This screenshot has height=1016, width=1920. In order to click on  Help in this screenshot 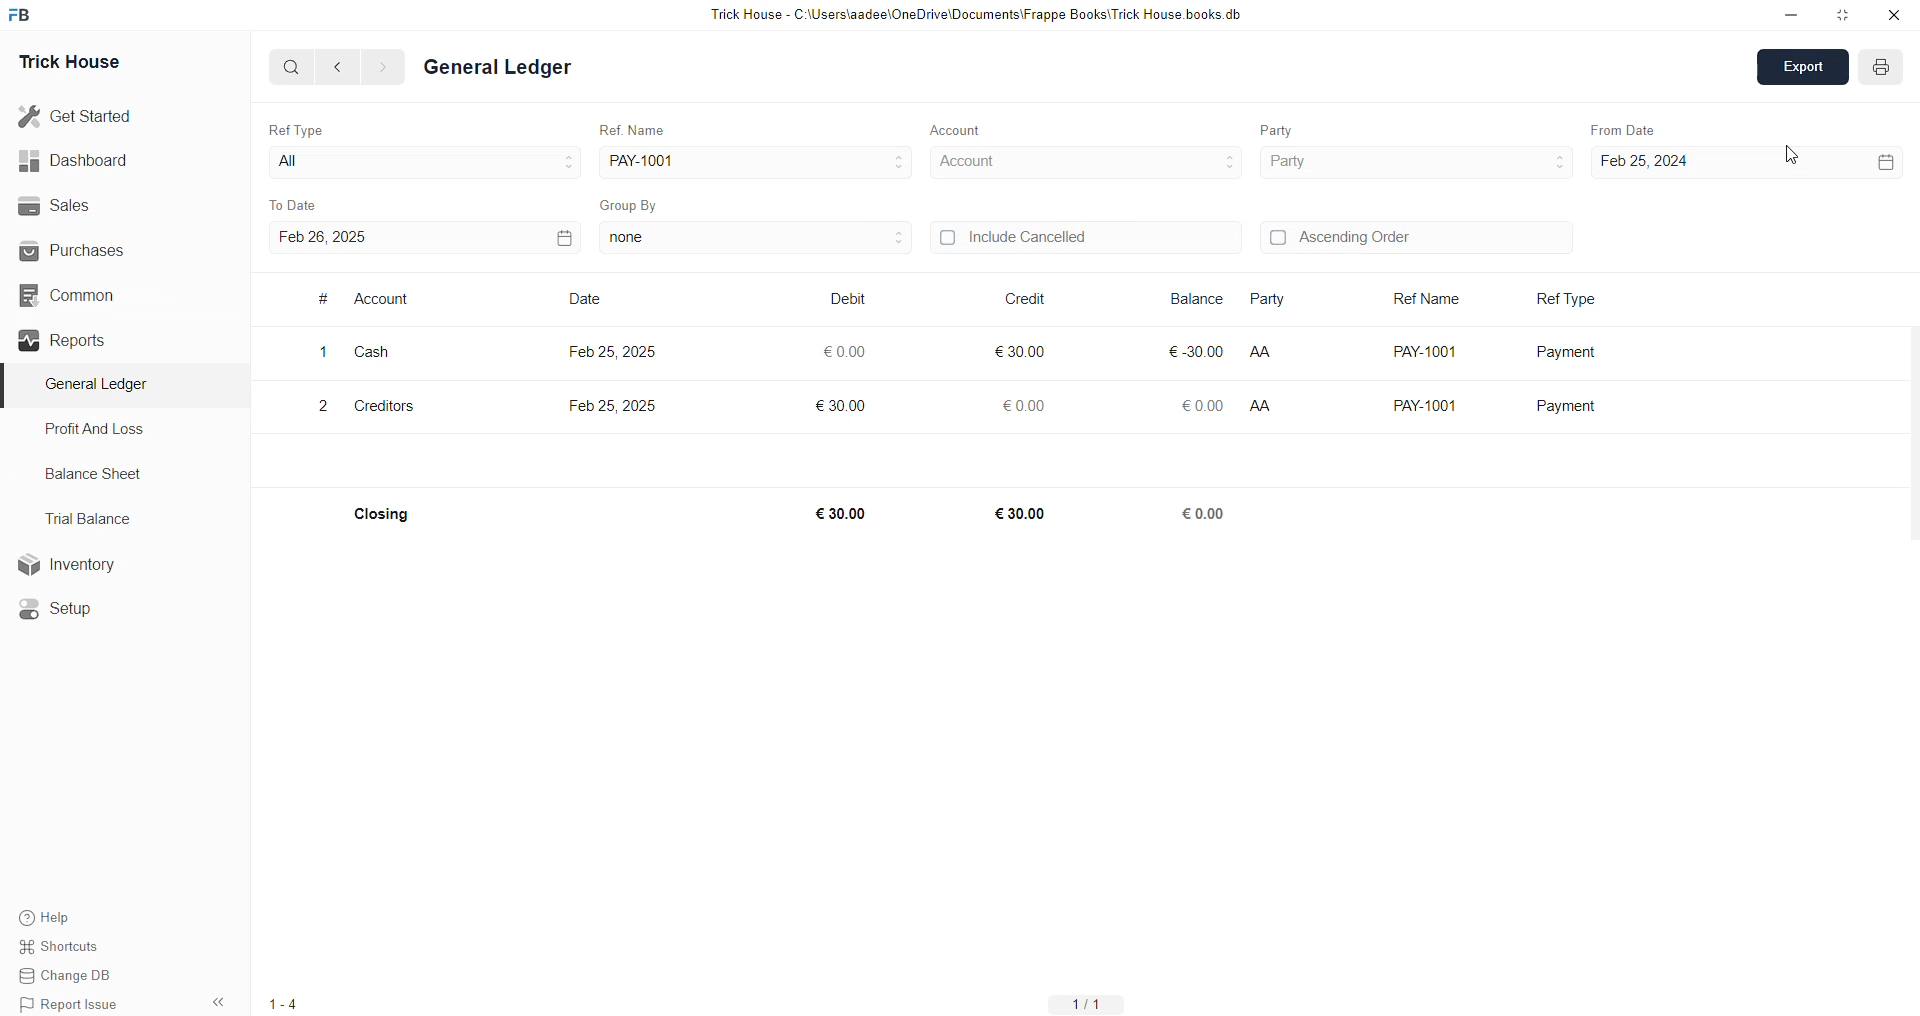, I will do `click(75, 915)`.